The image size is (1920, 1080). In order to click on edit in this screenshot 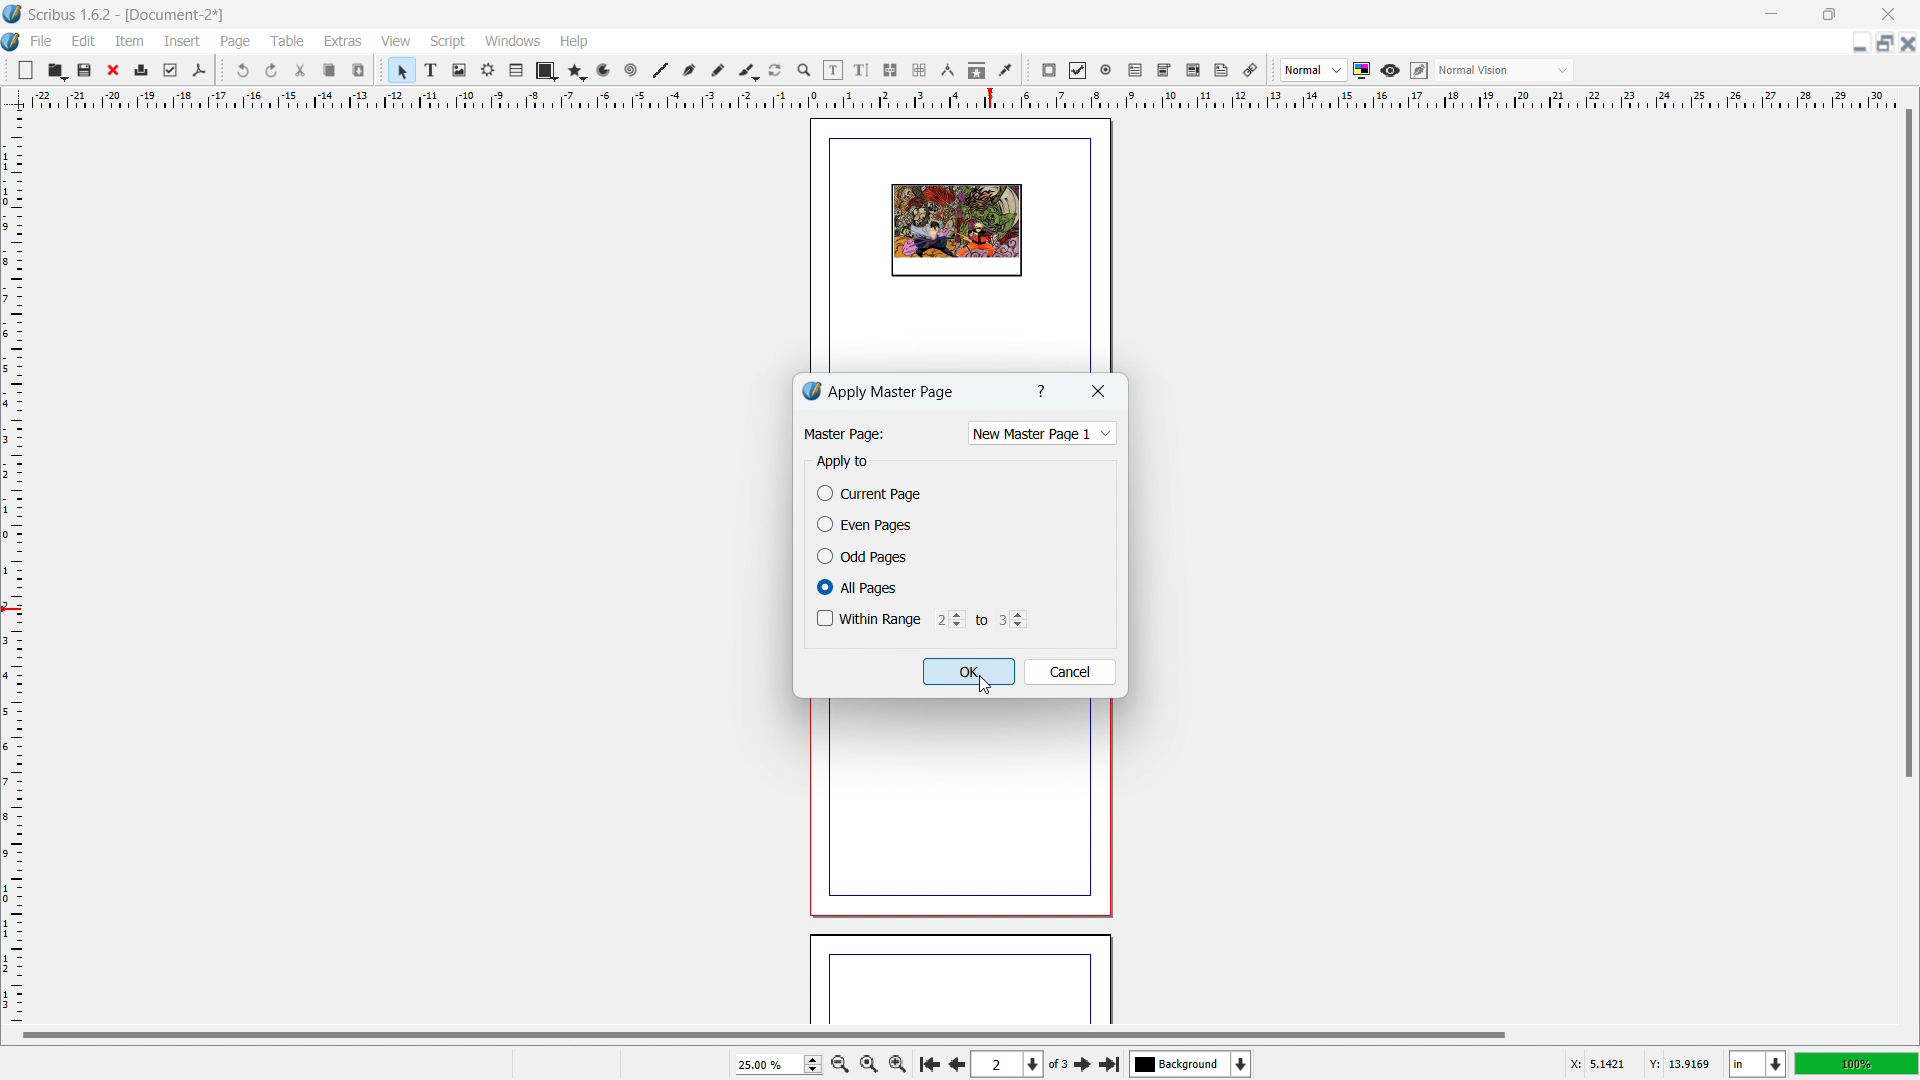, I will do `click(84, 41)`.